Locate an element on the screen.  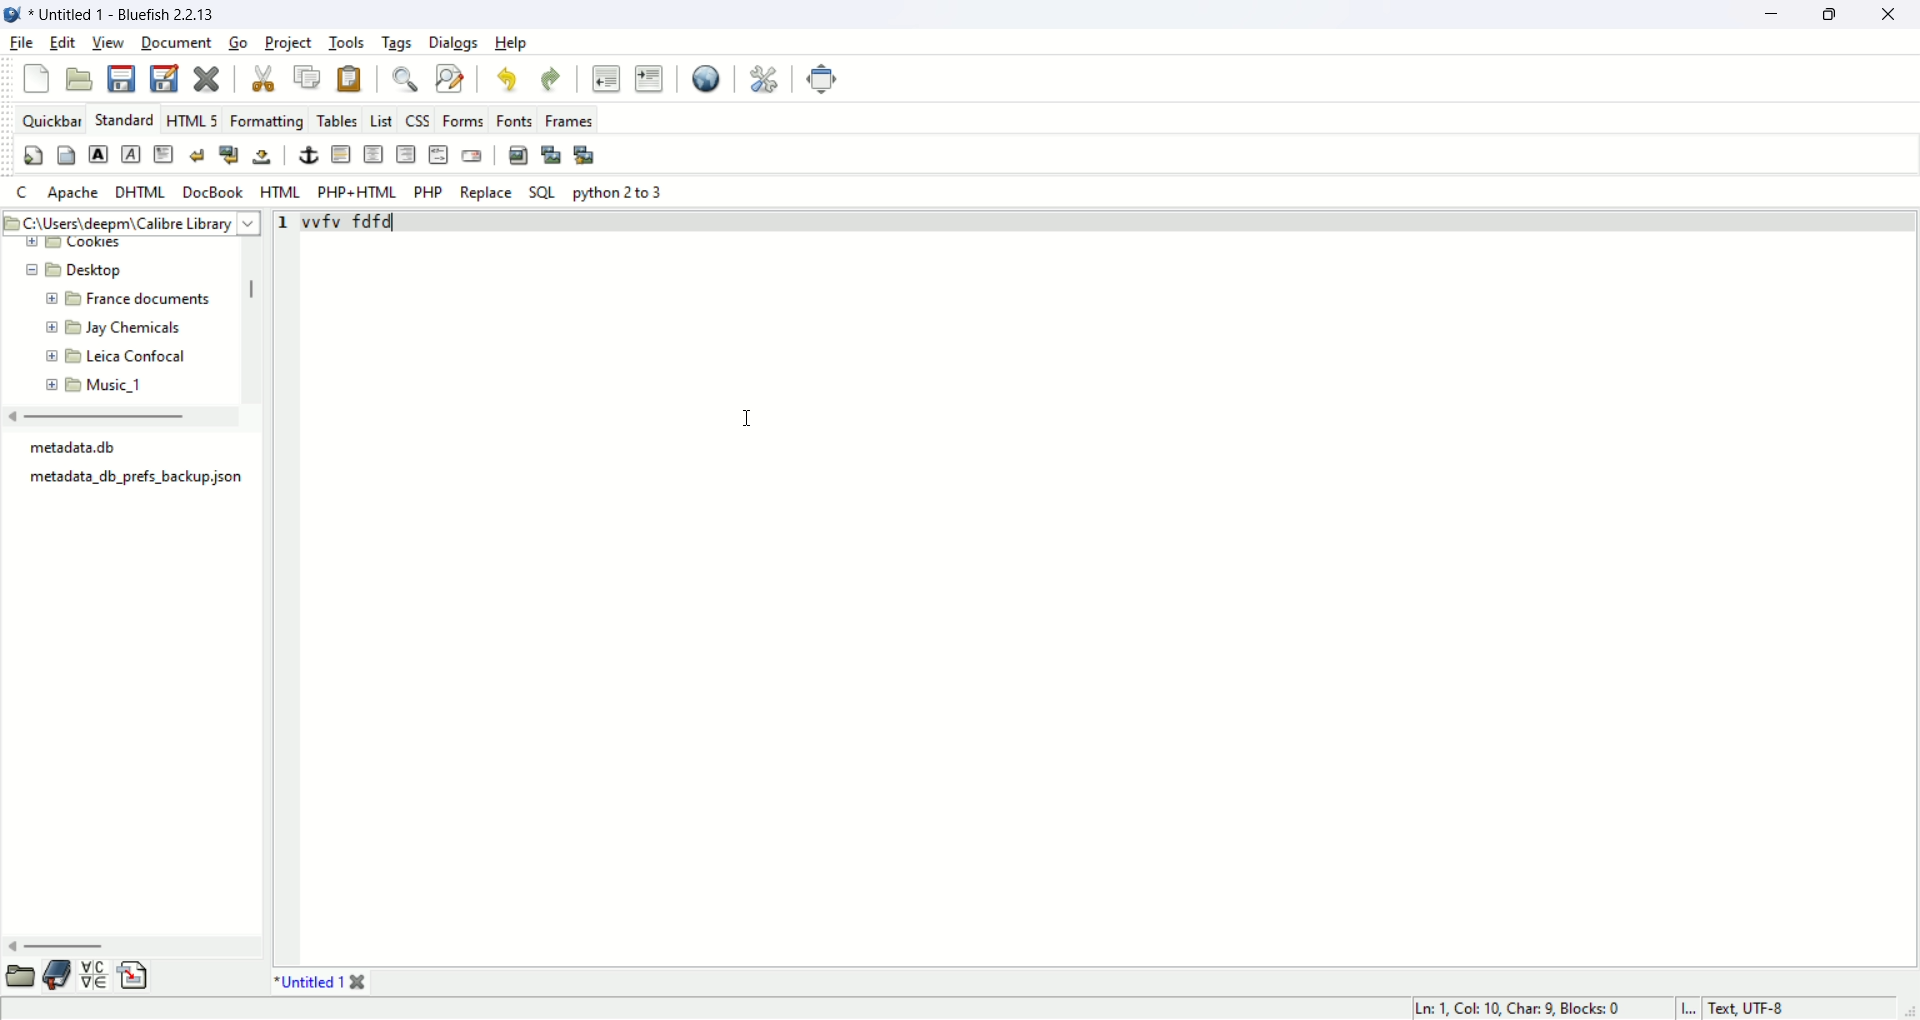
emphasis is located at coordinates (132, 154).